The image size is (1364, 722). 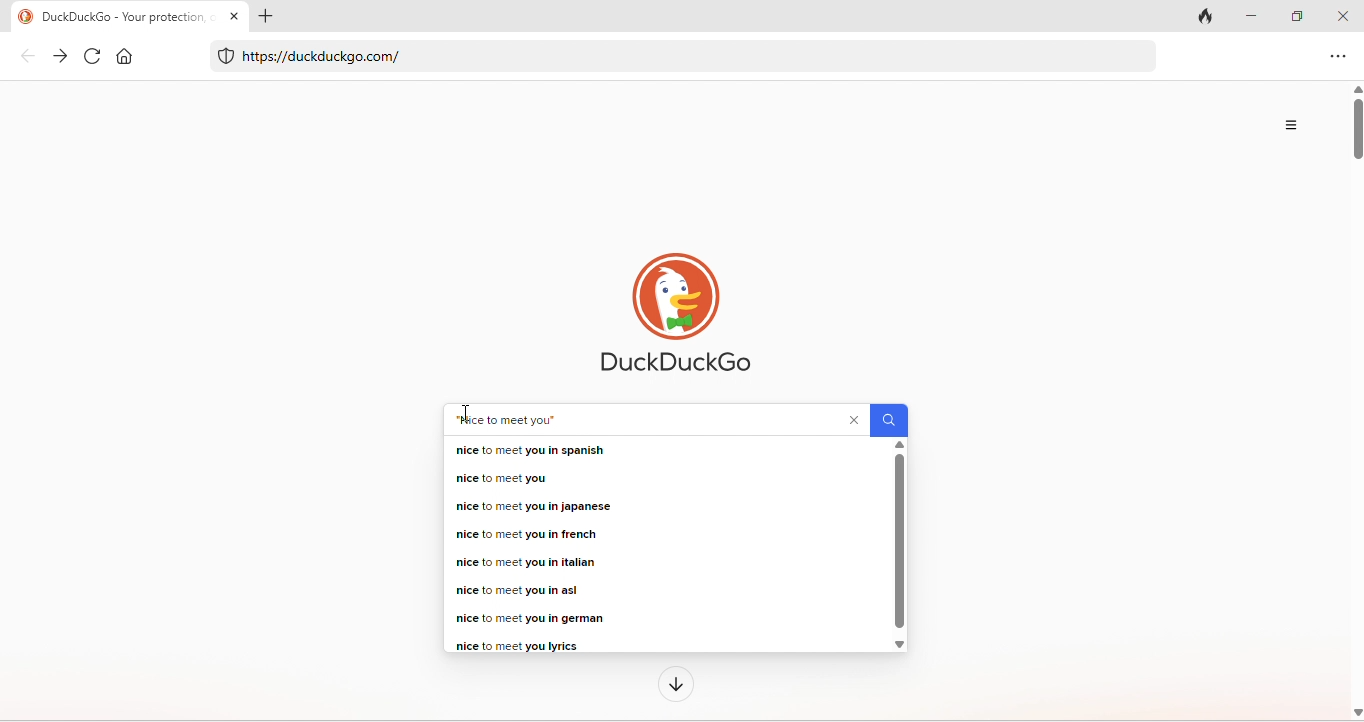 What do you see at coordinates (1290, 123) in the screenshot?
I see `option` at bounding box center [1290, 123].